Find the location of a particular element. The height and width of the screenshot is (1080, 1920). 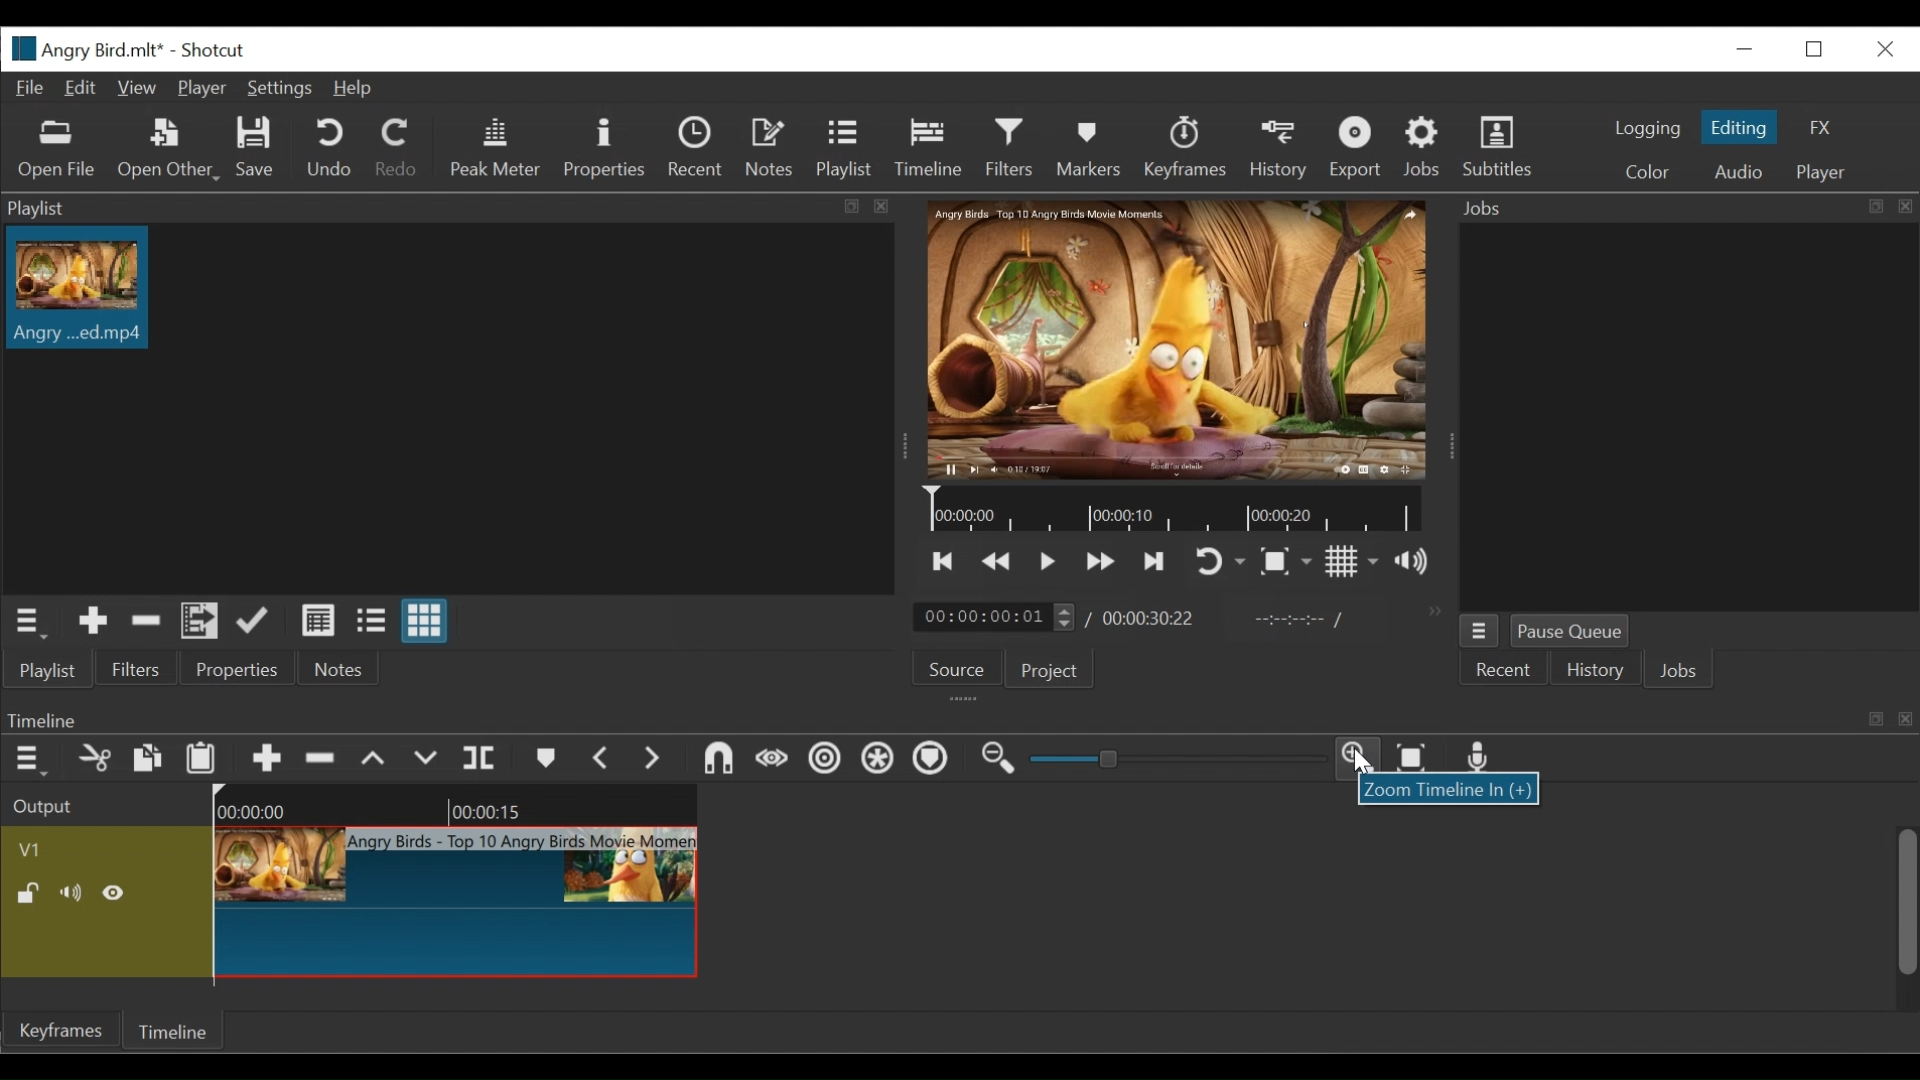

Player is located at coordinates (201, 86).